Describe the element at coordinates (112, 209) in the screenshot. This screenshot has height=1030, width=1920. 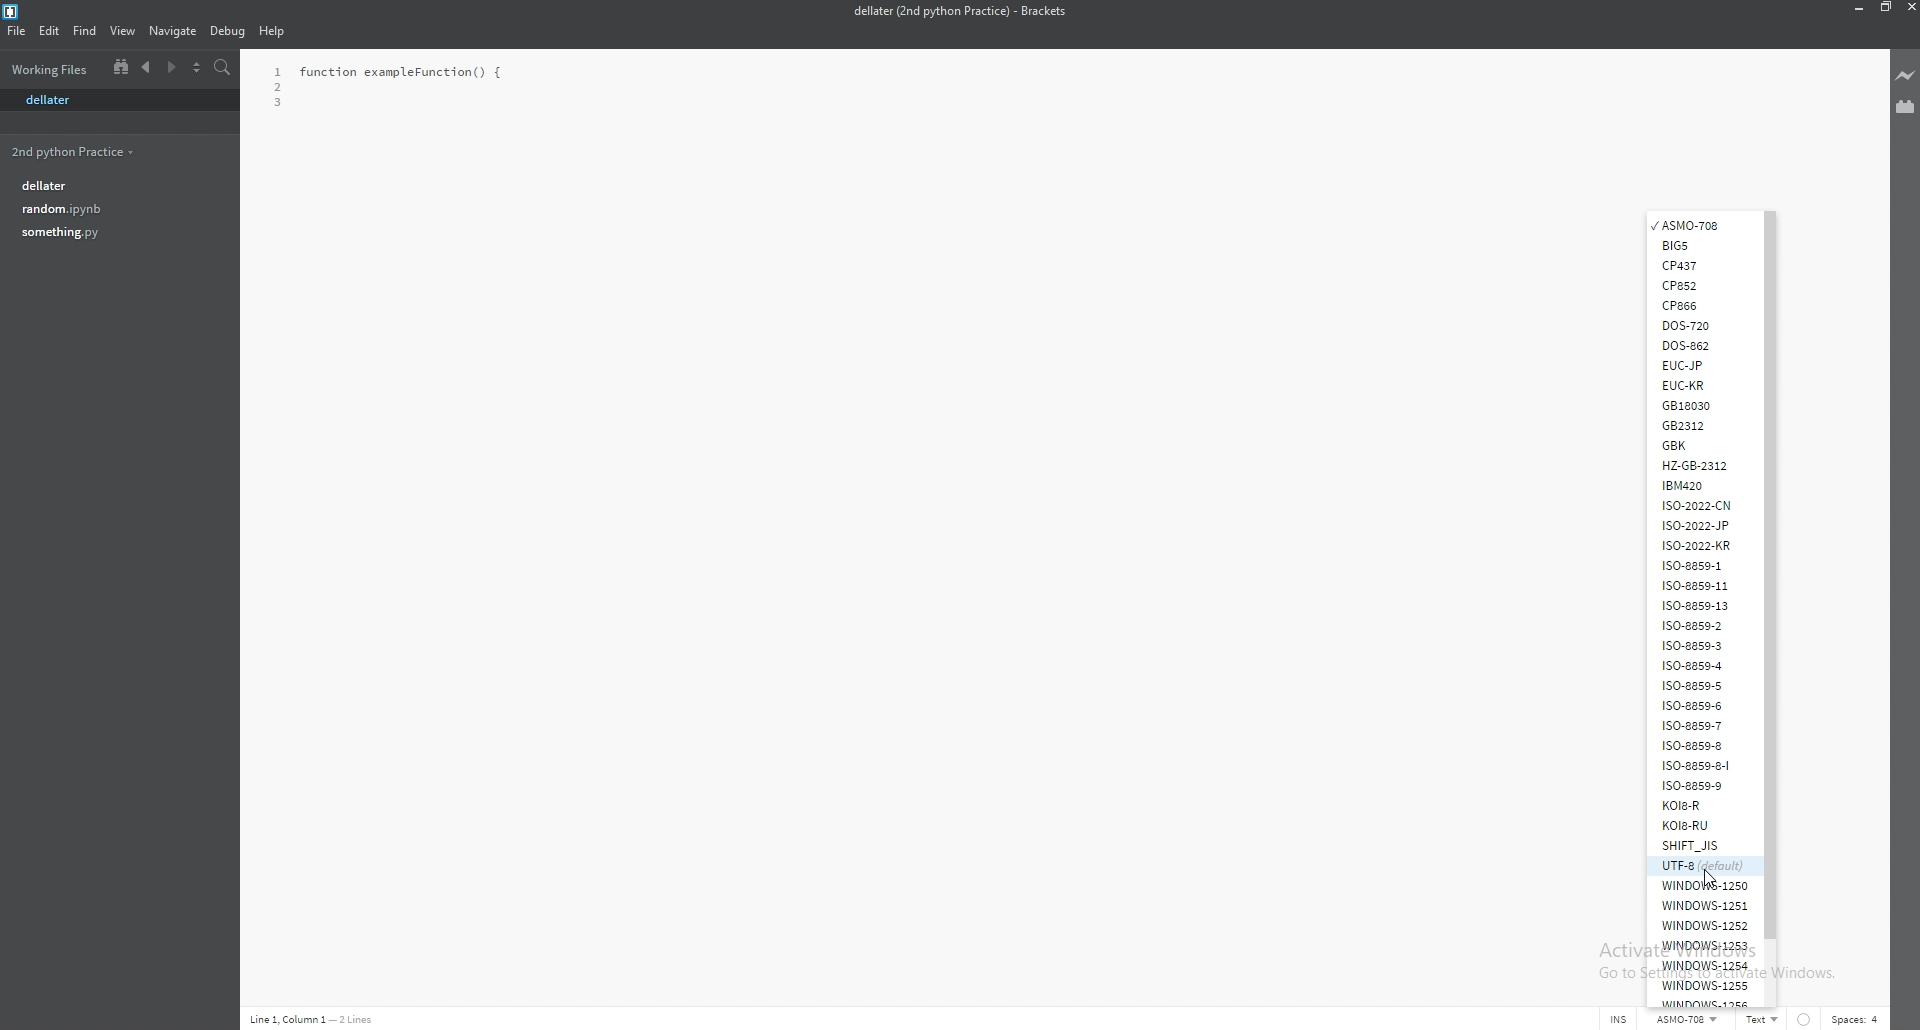
I see `random.ipynb` at that location.